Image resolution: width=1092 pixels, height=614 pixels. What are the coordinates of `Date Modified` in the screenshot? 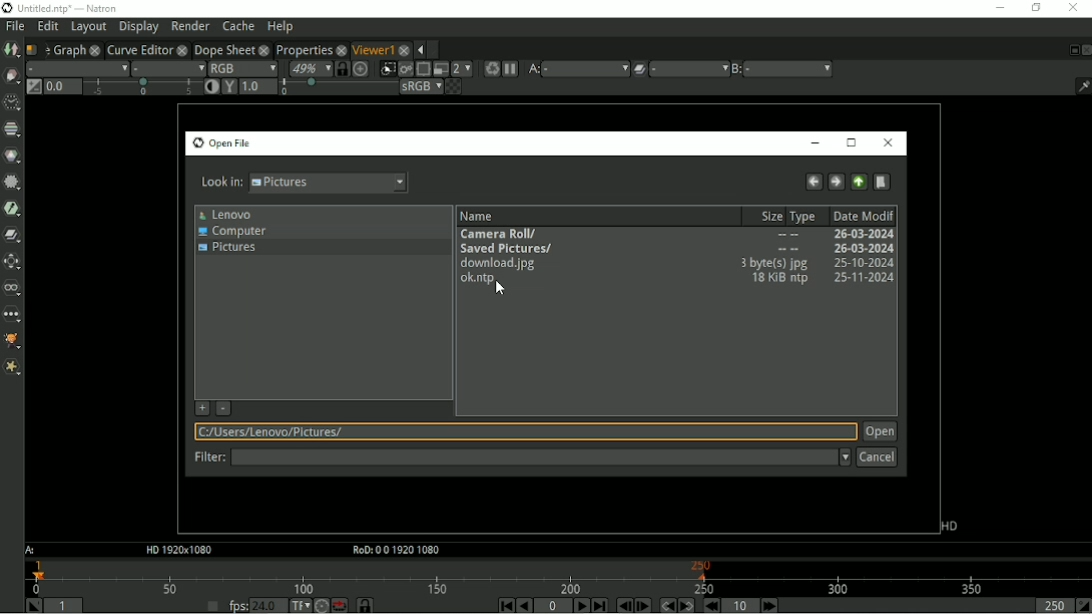 It's located at (863, 215).